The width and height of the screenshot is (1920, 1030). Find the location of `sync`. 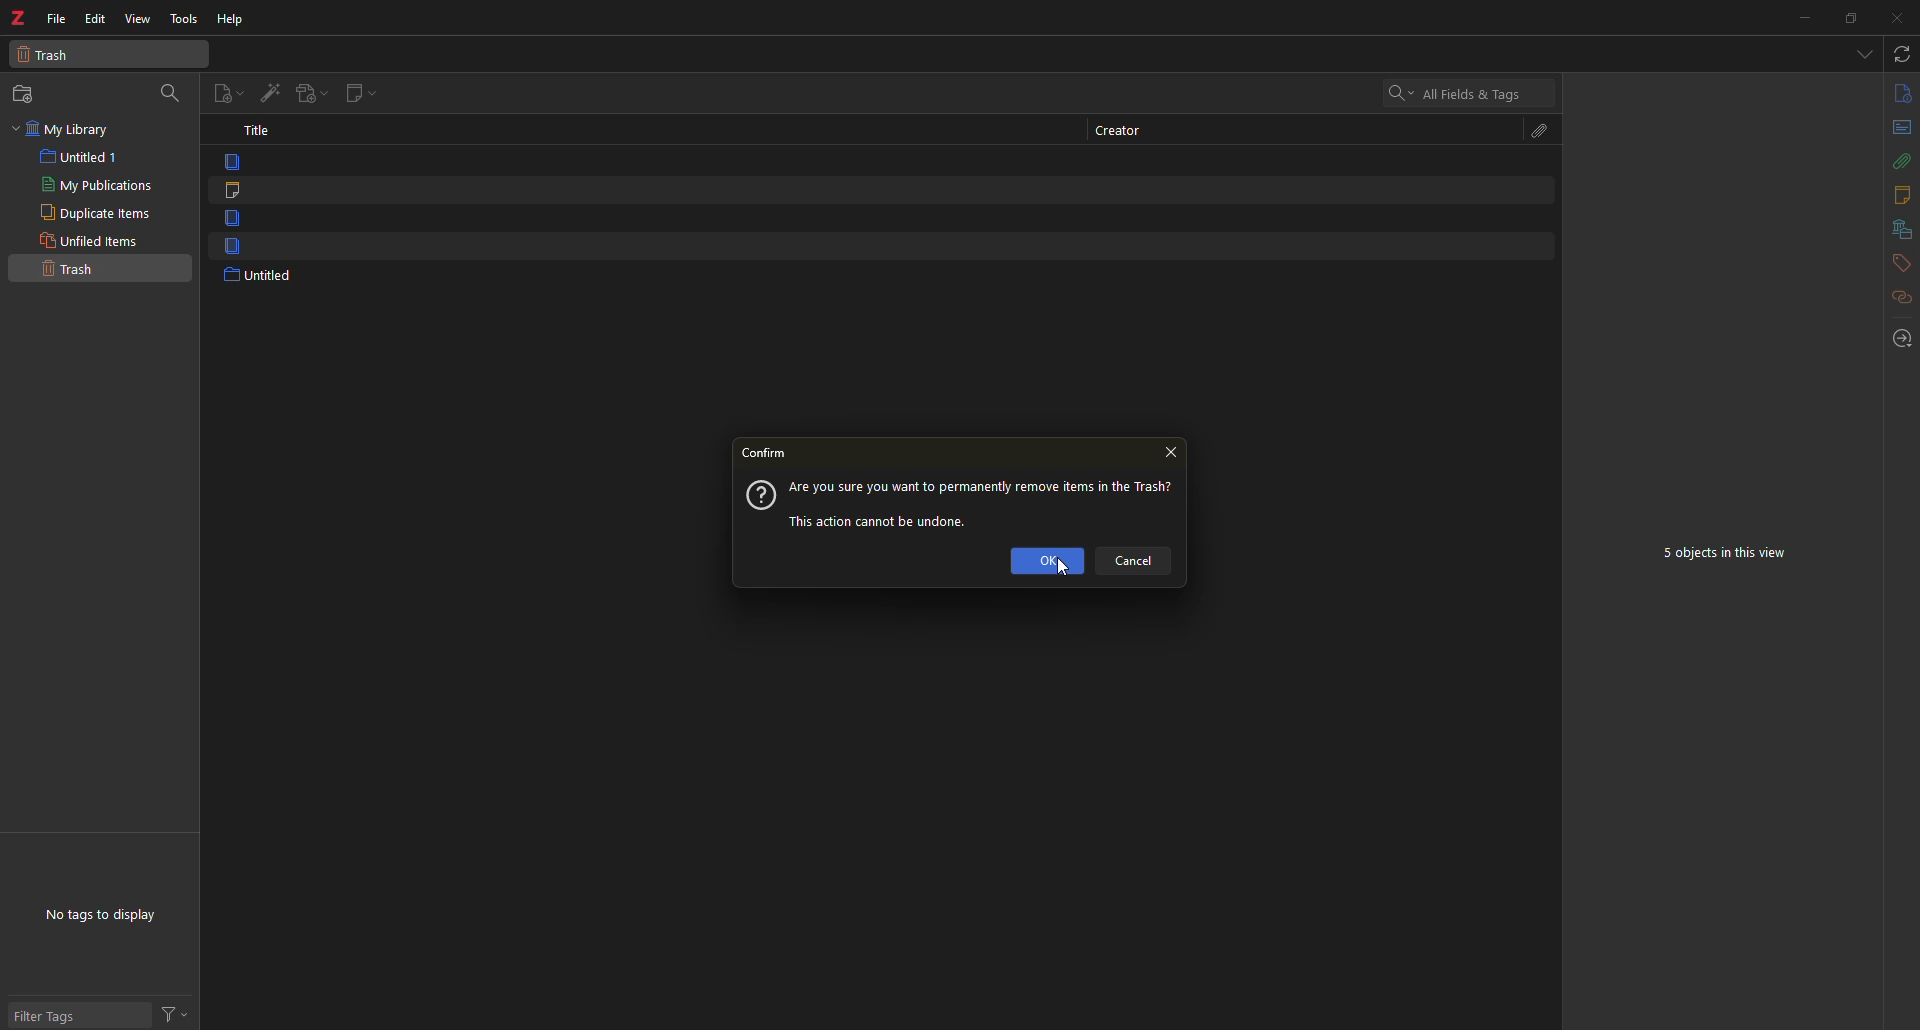

sync is located at coordinates (1900, 54).